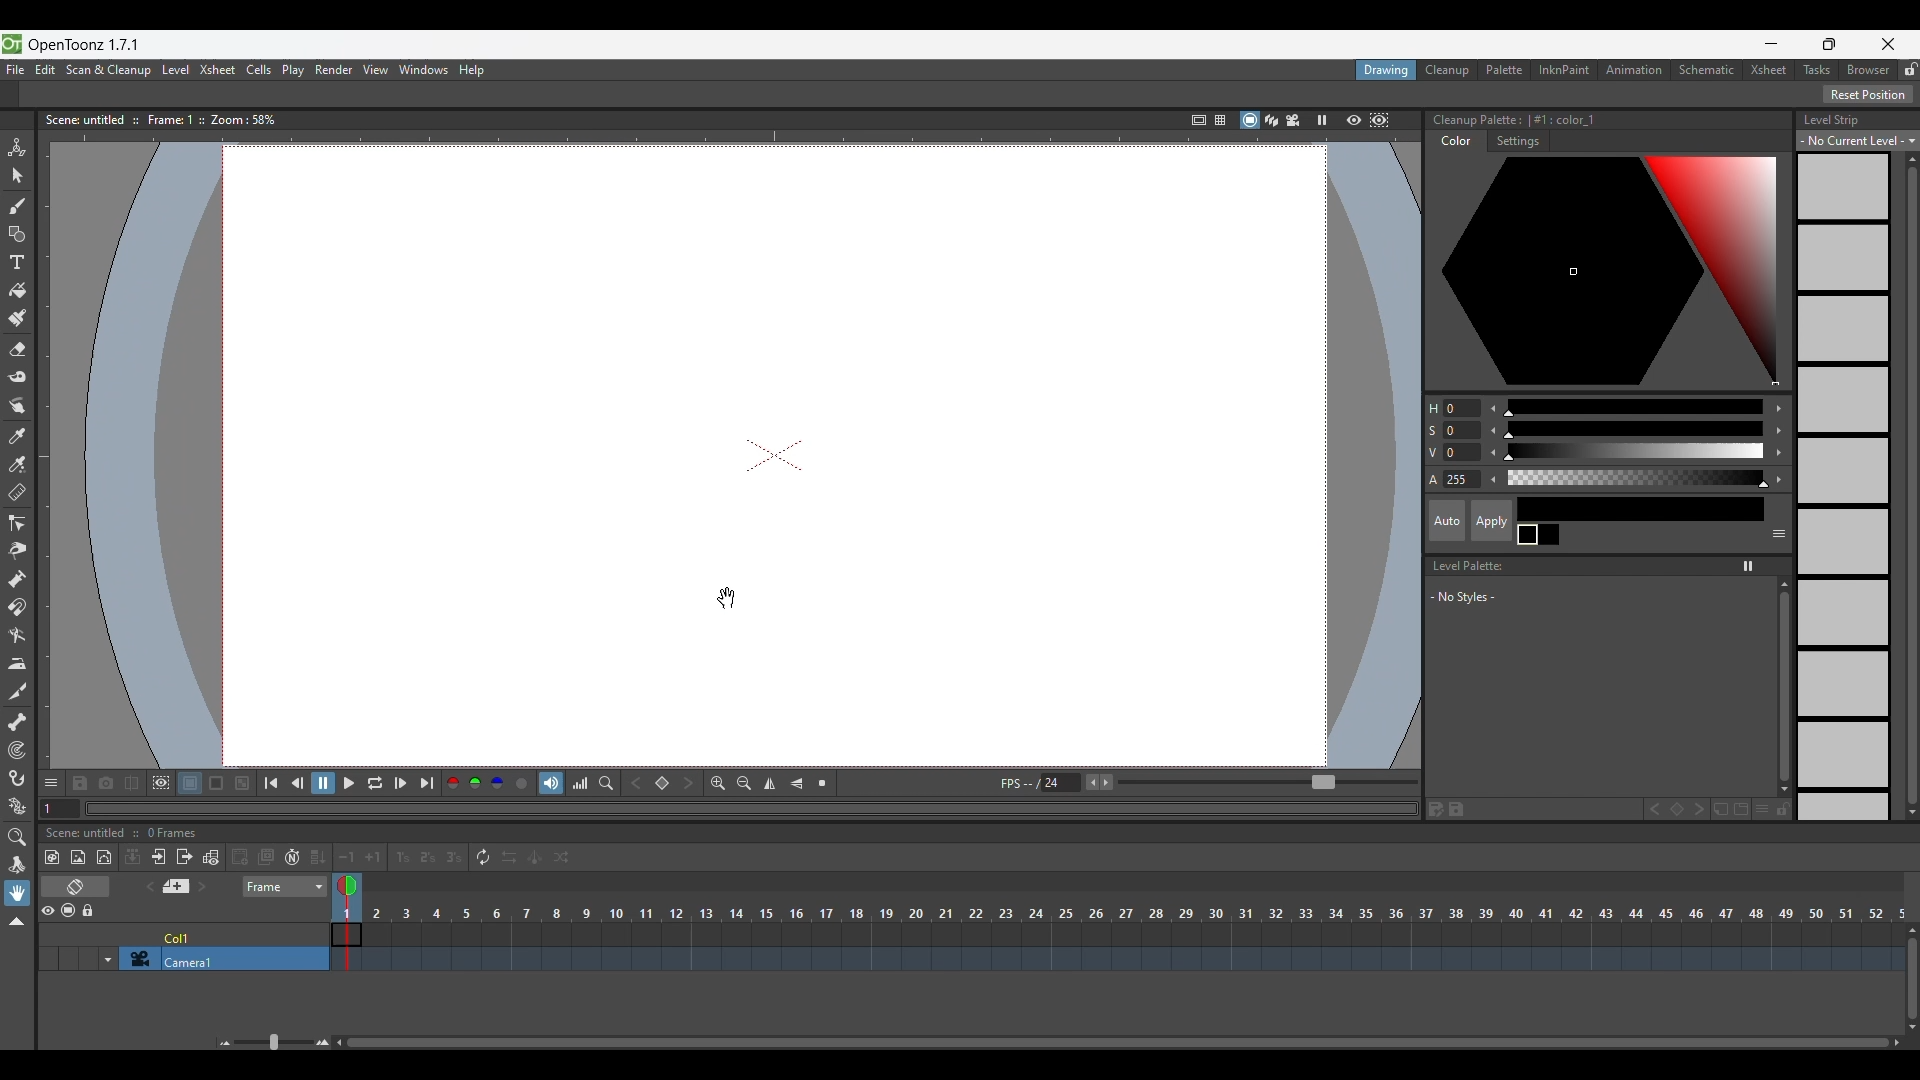  I want to click on , so click(1771, 43).